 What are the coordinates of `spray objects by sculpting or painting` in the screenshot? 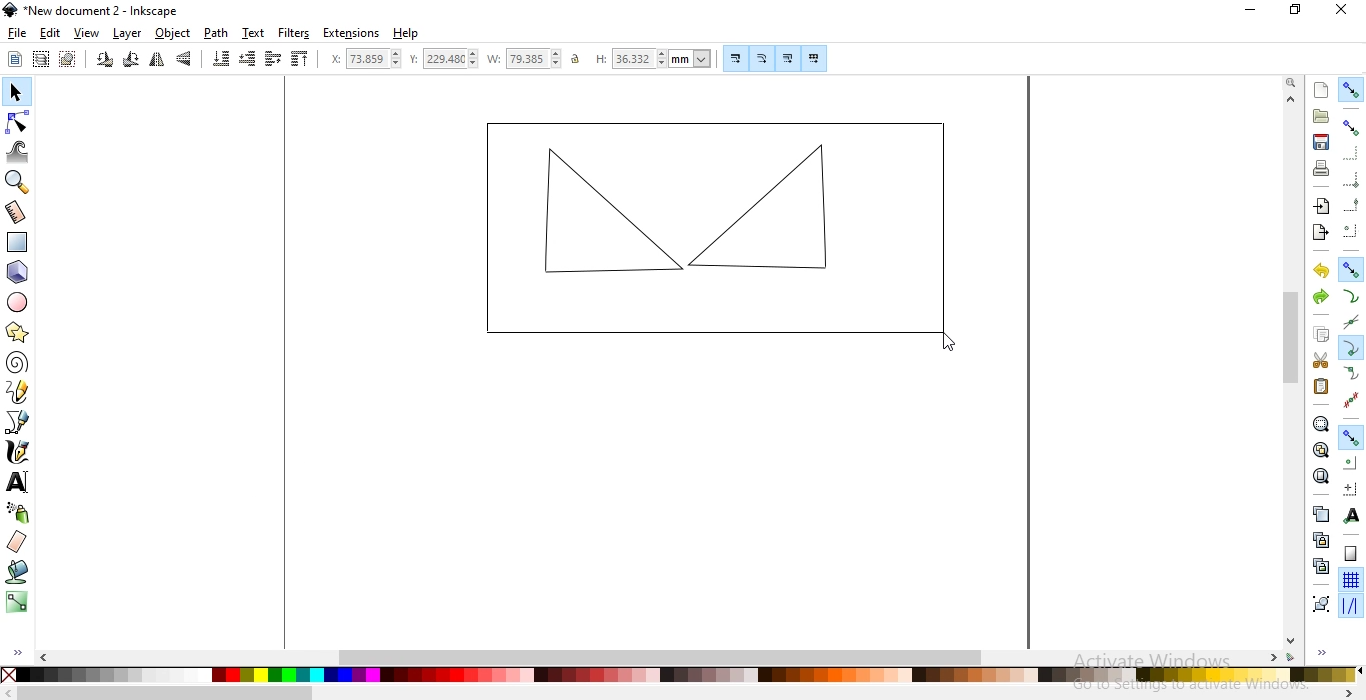 It's located at (18, 513).